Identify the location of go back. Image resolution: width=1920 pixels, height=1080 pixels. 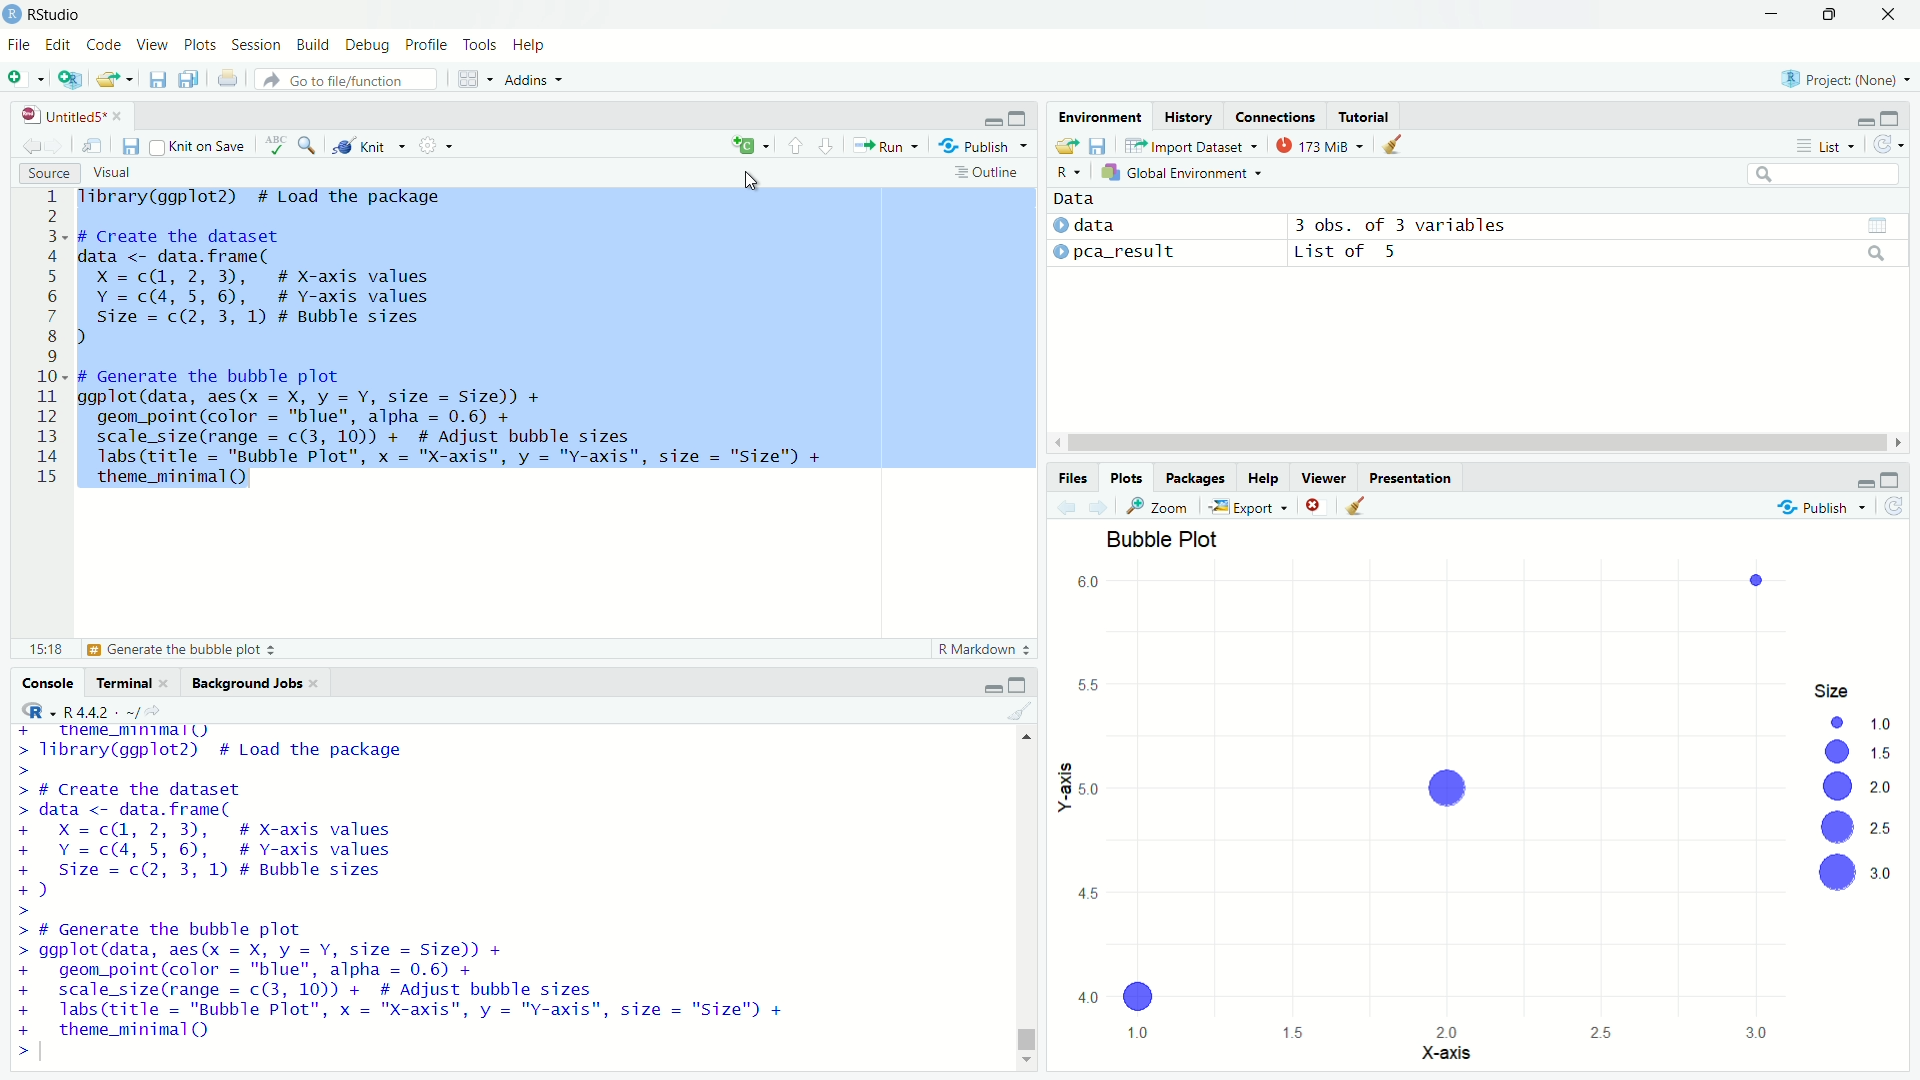
(31, 144).